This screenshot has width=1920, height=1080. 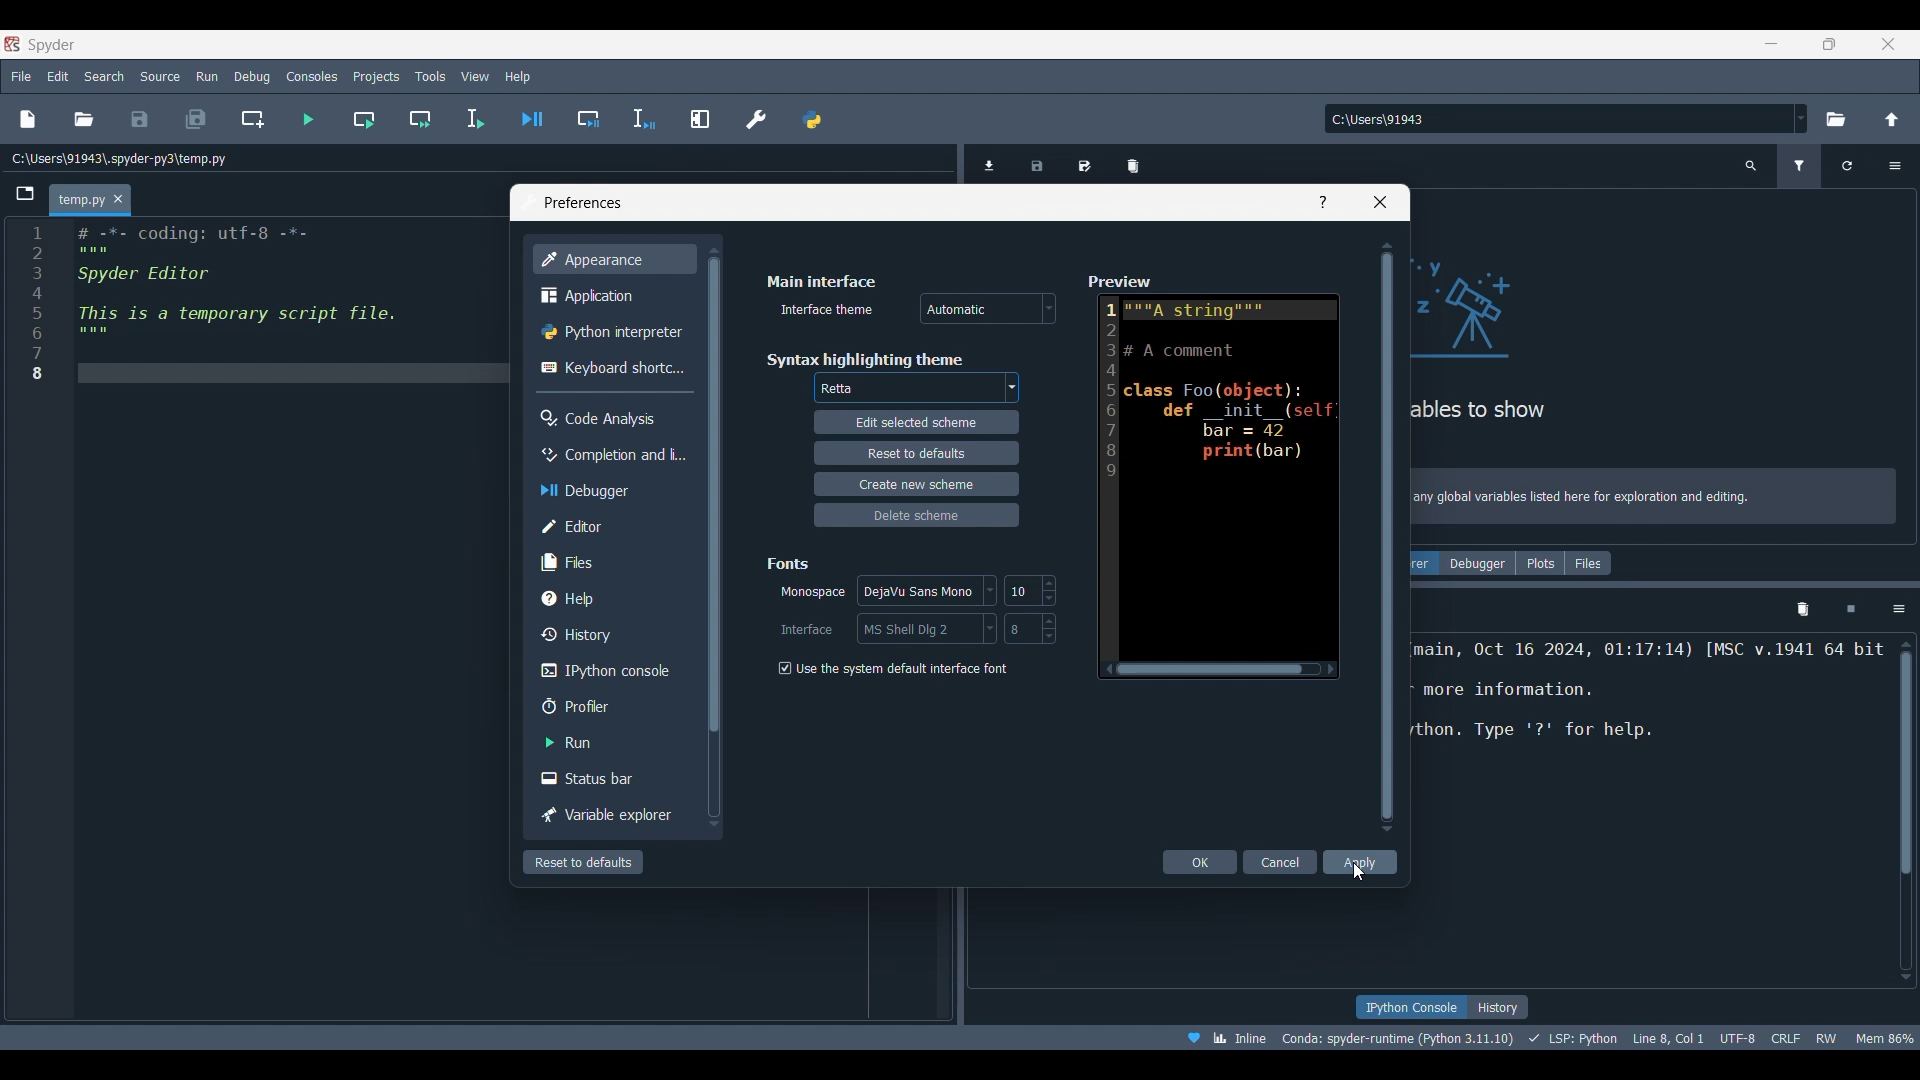 What do you see at coordinates (613, 418) in the screenshot?
I see `Code analysis` at bounding box center [613, 418].